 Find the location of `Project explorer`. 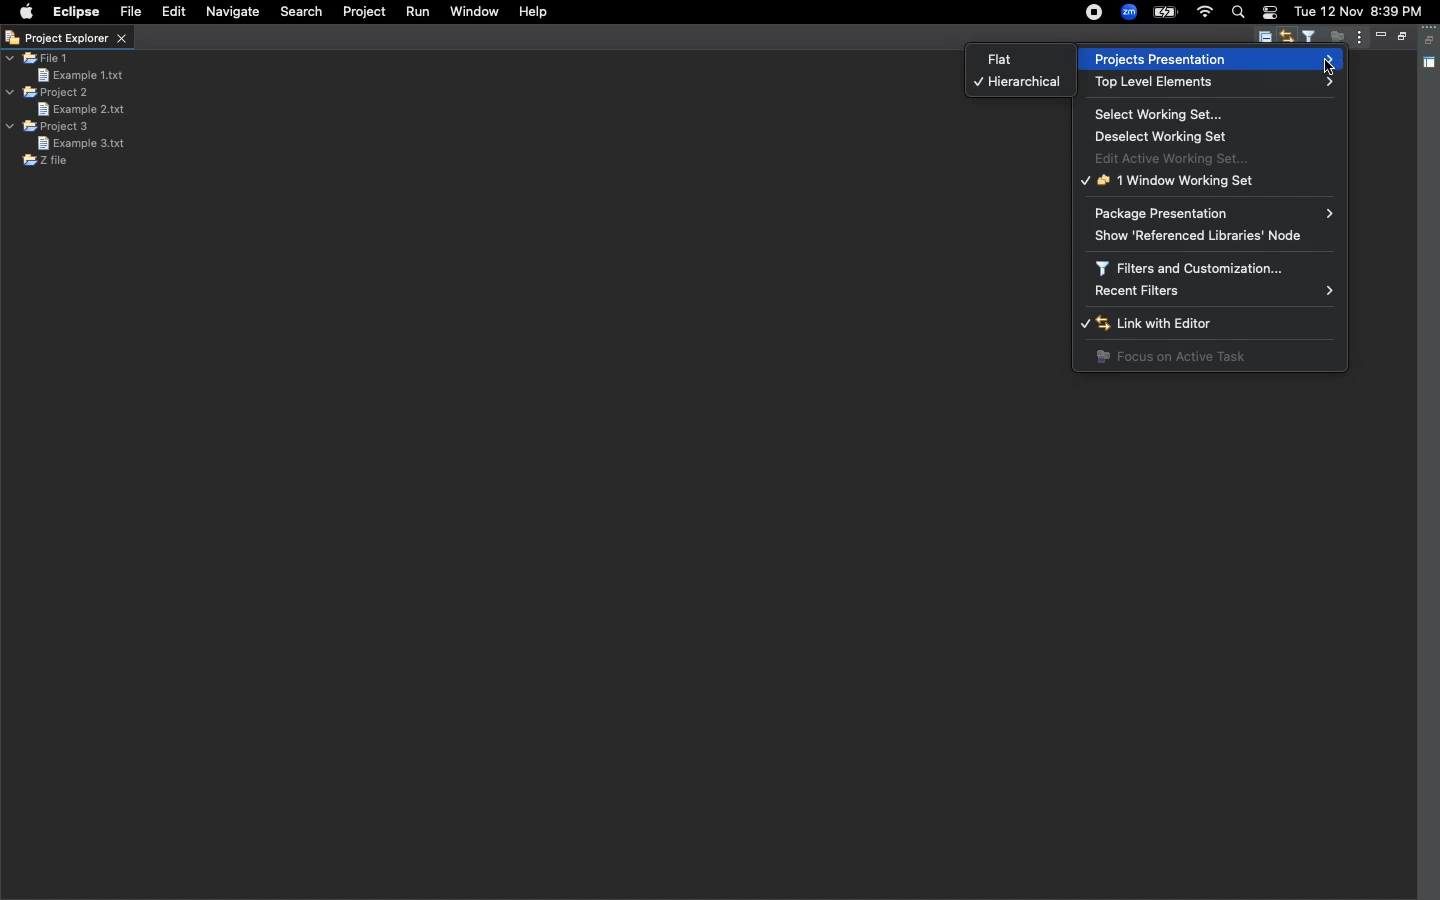

Project explorer is located at coordinates (66, 39).